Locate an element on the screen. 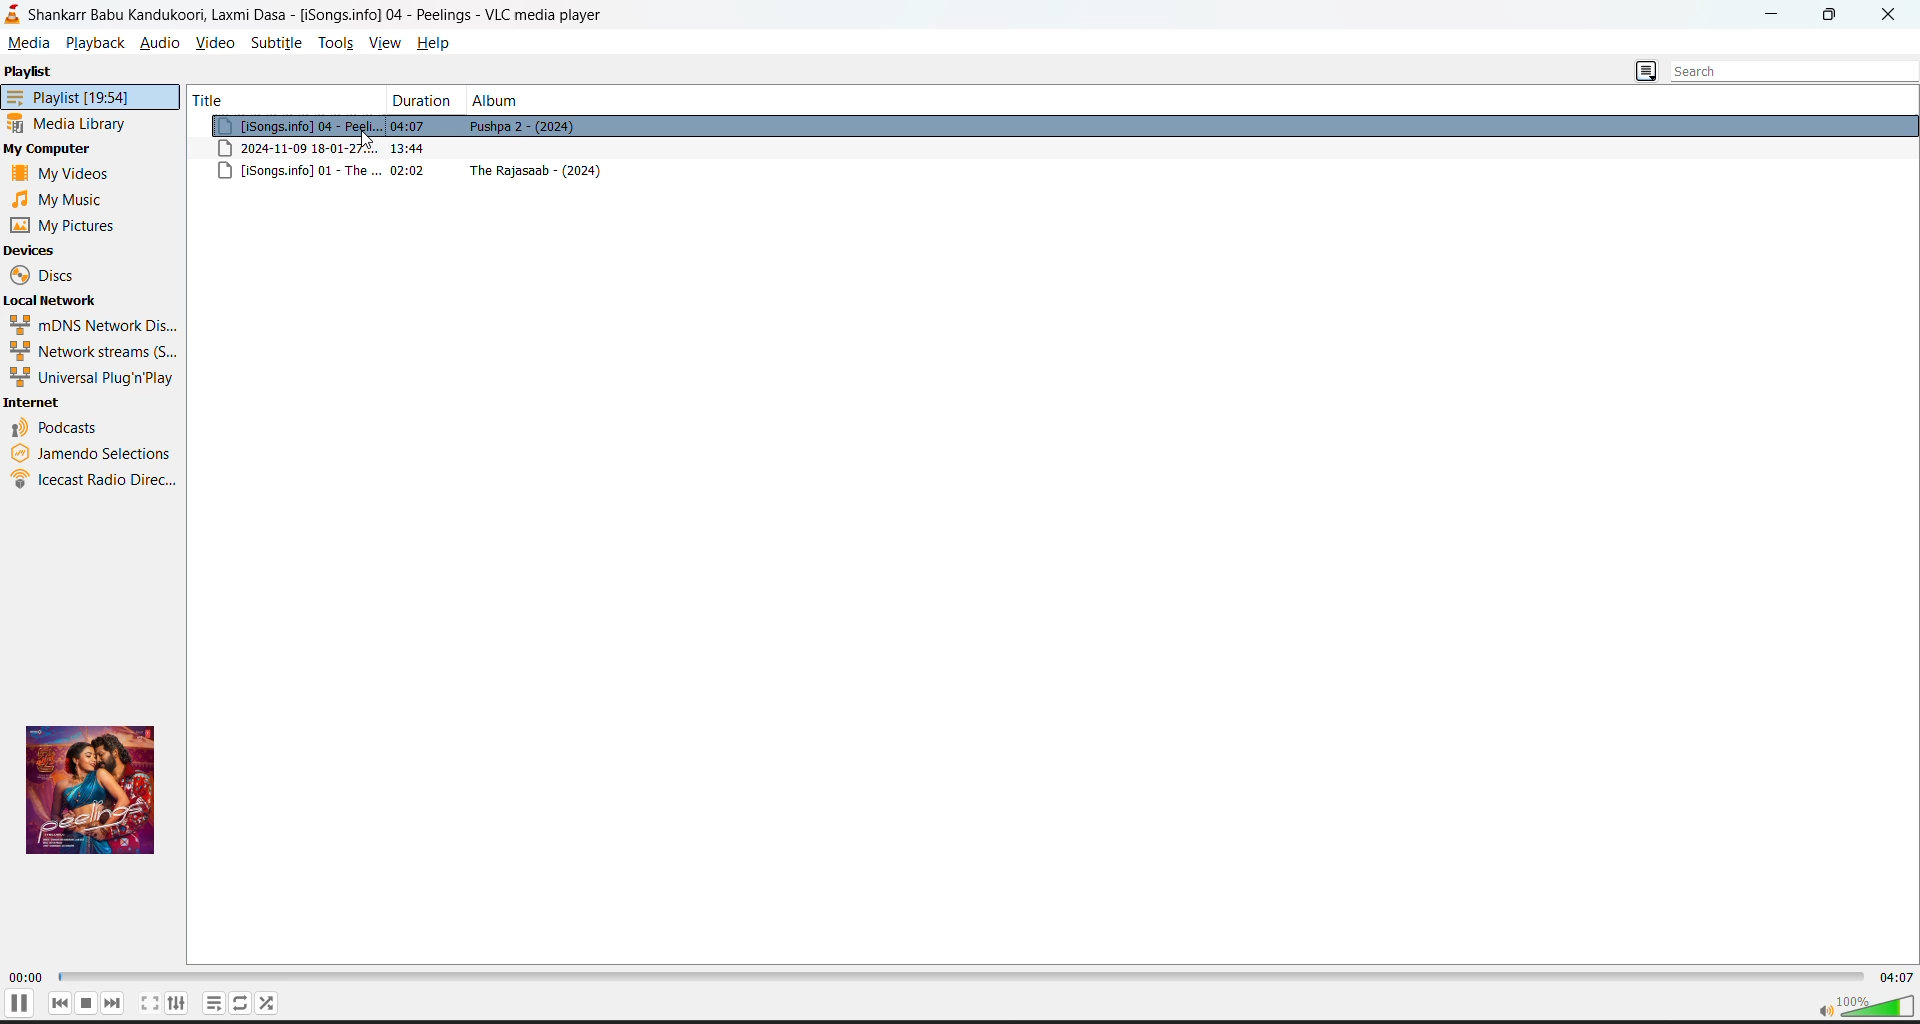  internet is located at coordinates (36, 403).